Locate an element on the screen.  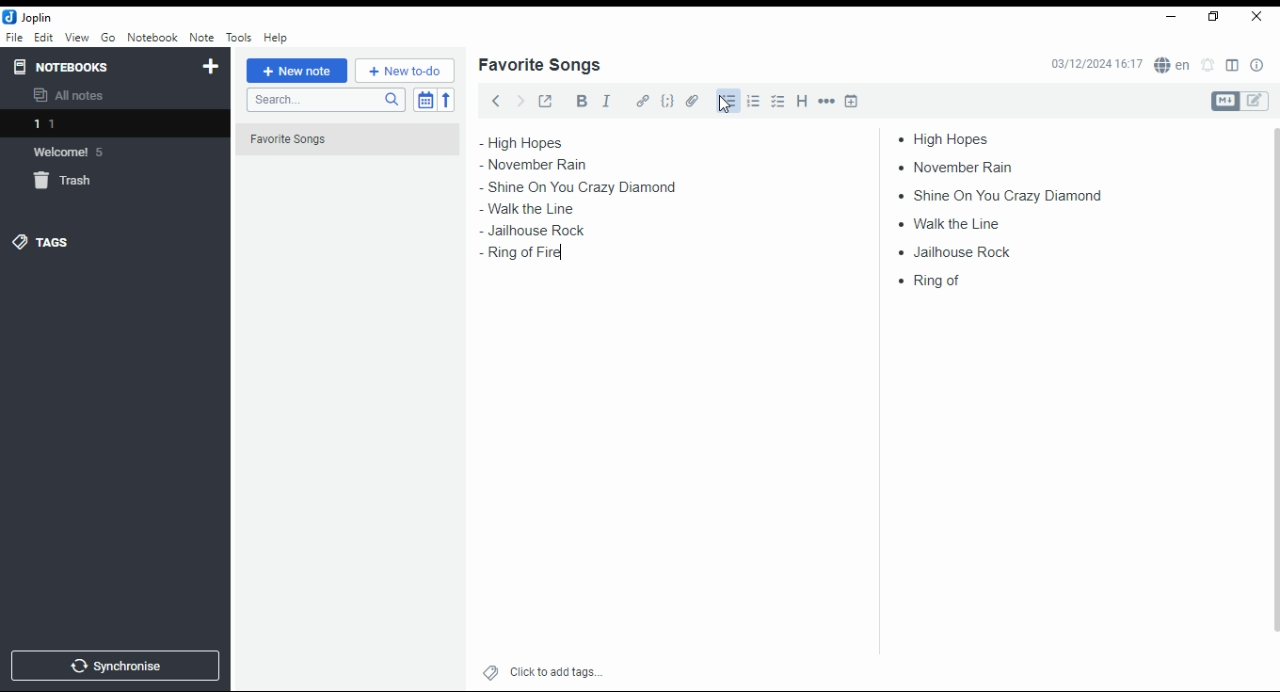
bullets is located at coordinates (726, 101).